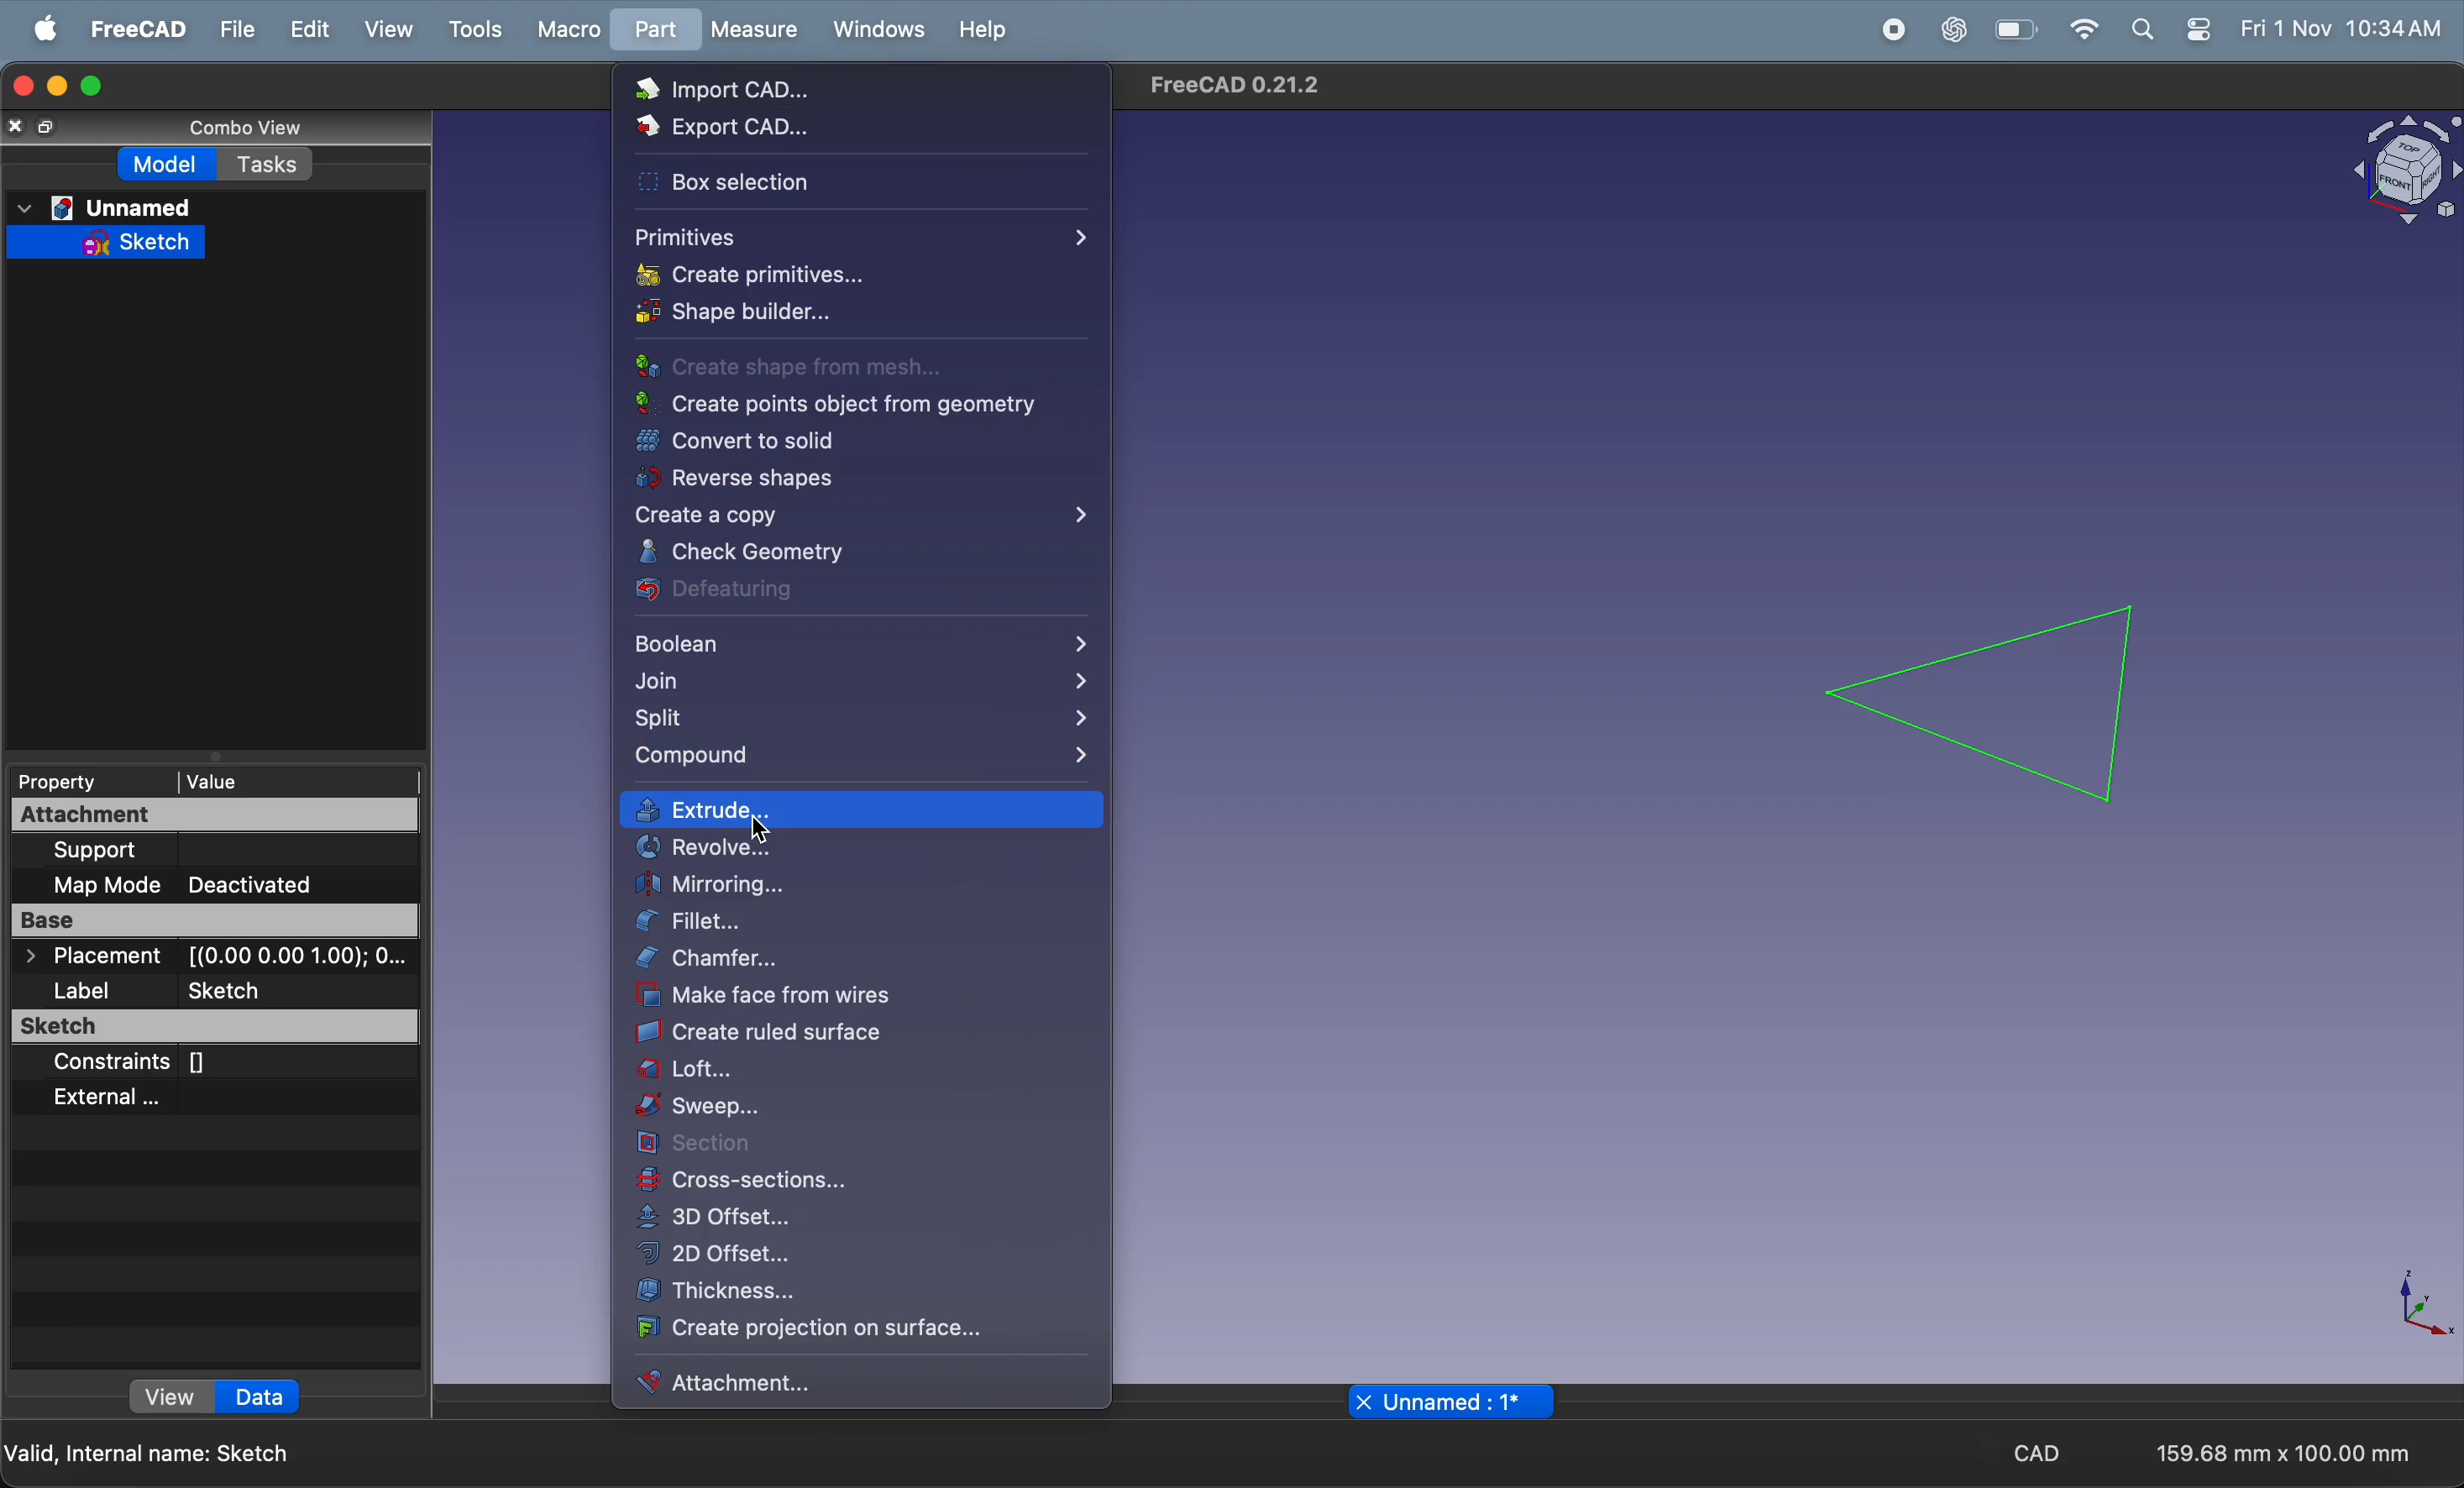 This screenshot has height=1488, width=2464. I want to click on base, so click(215, 924).